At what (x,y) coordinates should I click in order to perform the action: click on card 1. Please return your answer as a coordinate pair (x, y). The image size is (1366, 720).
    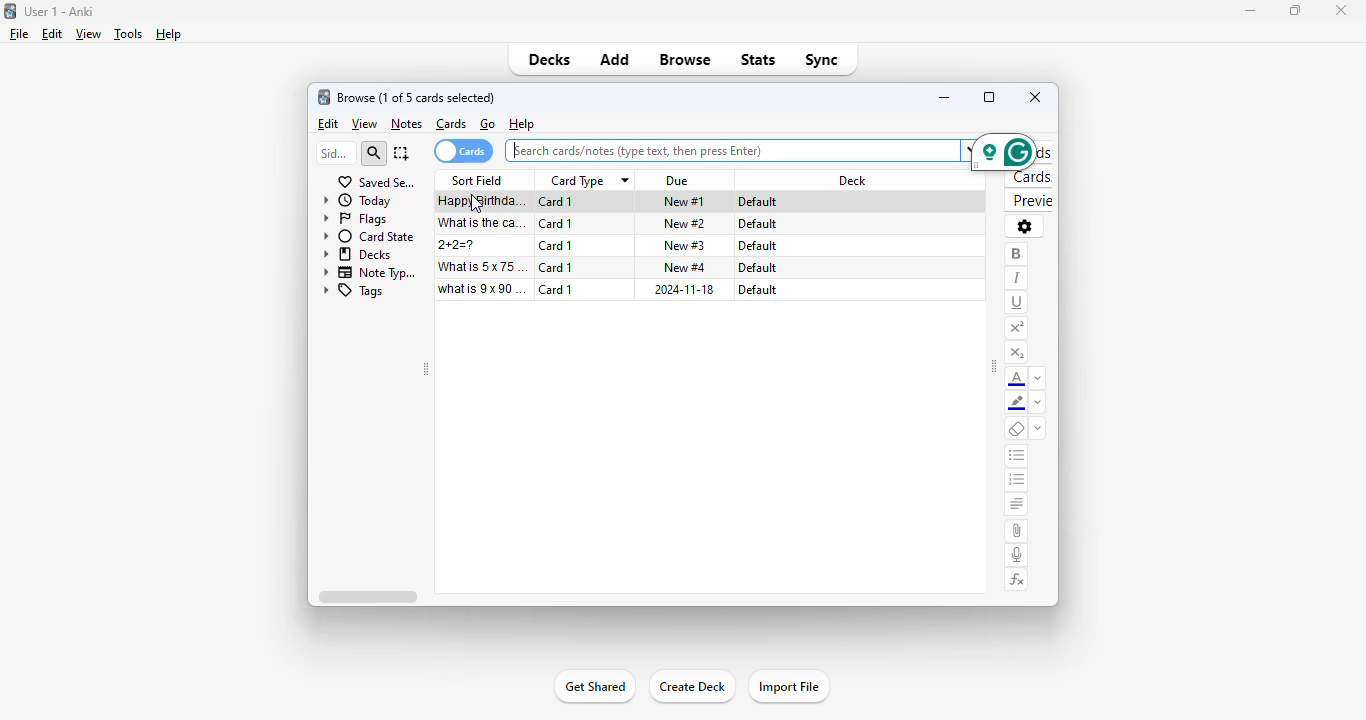
    Looking at the image, I should click on (555, 267).